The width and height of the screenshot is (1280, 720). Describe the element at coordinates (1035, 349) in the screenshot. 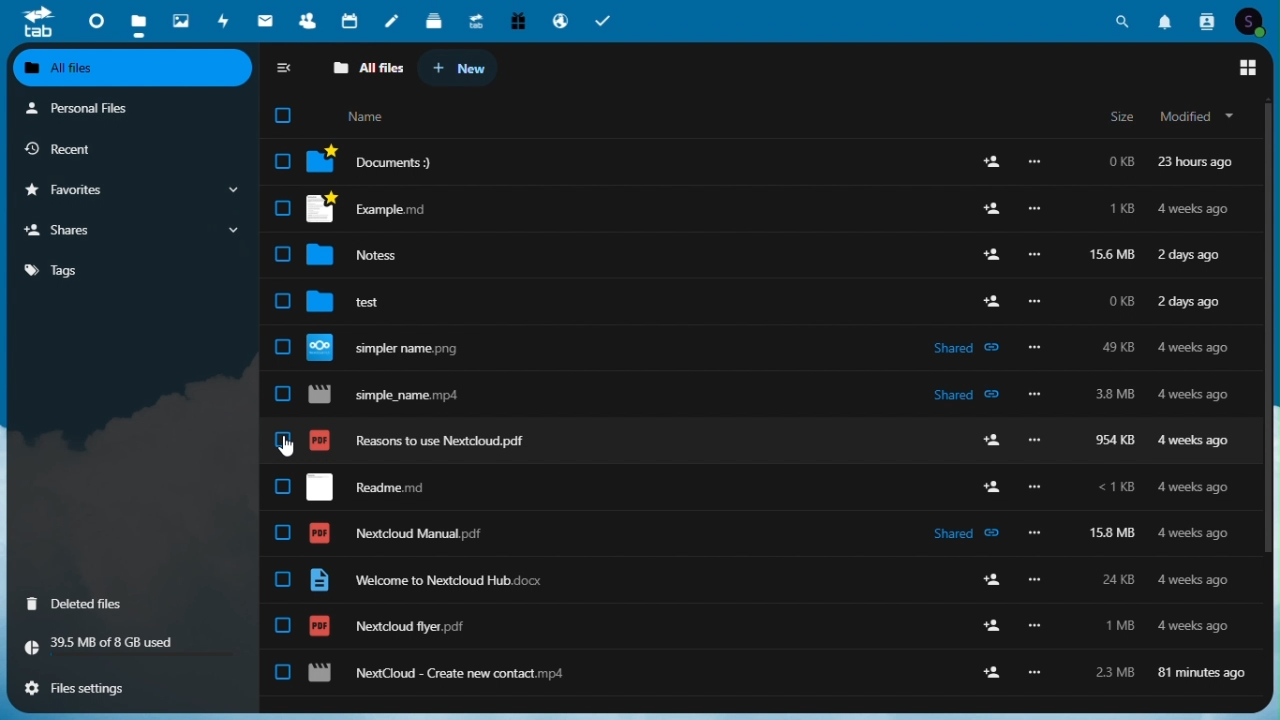

I see `` at that location.